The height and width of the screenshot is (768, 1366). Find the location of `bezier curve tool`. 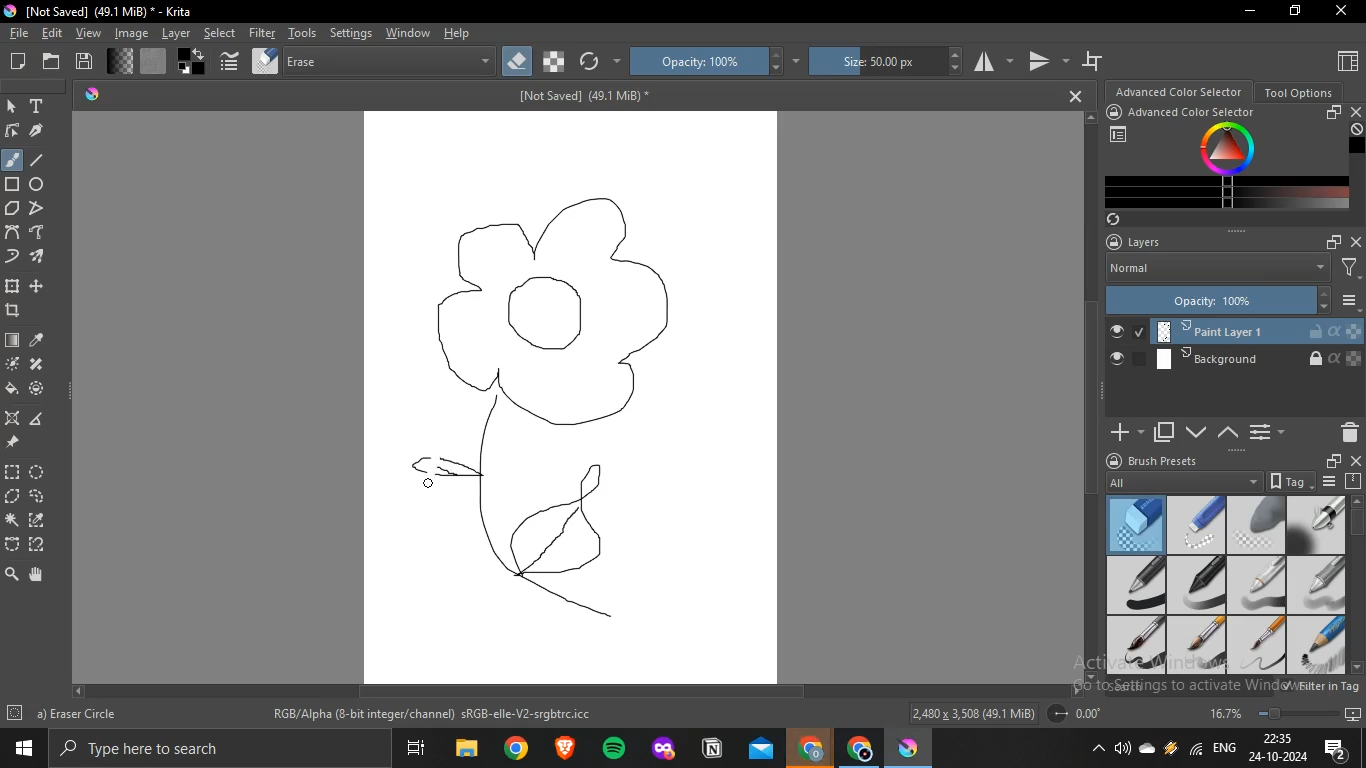

bezier curve tool is located at coordinates (13, 231).